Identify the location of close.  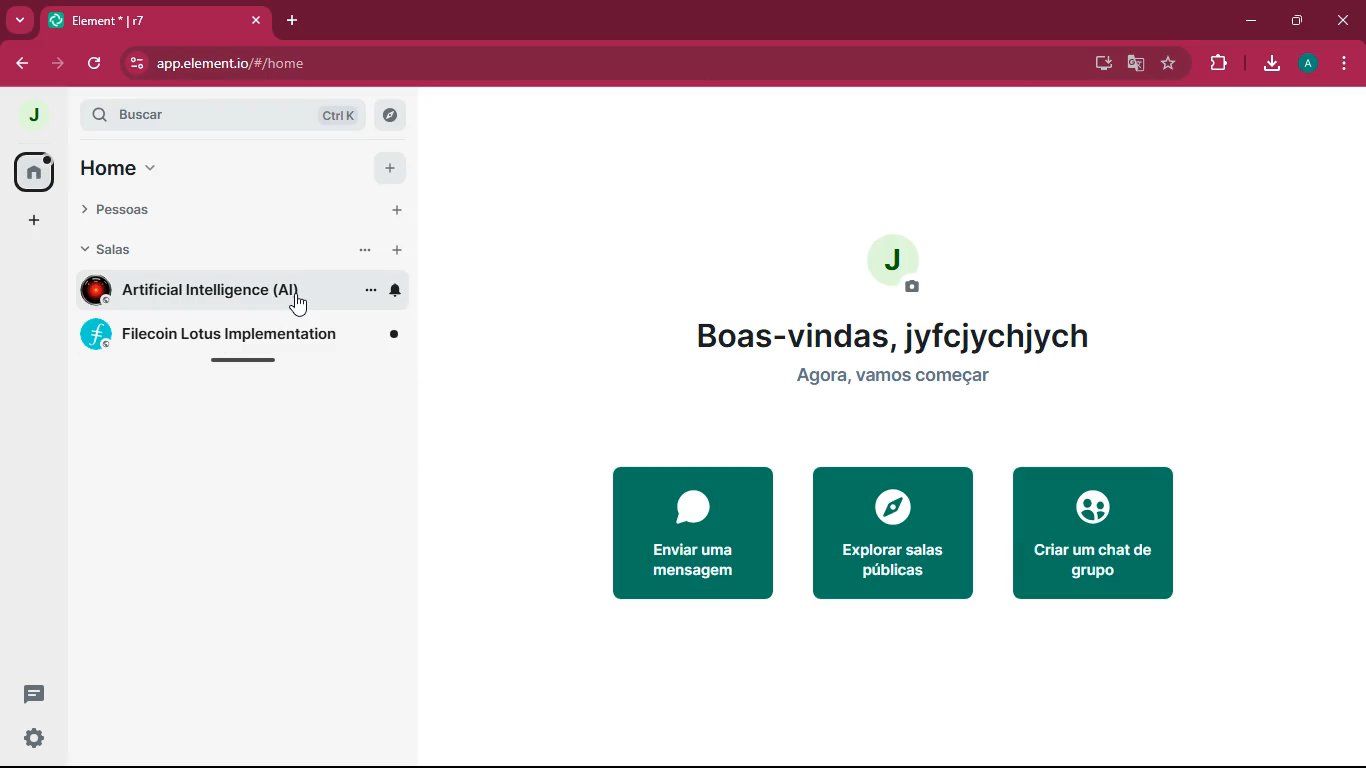
(1343, 20).